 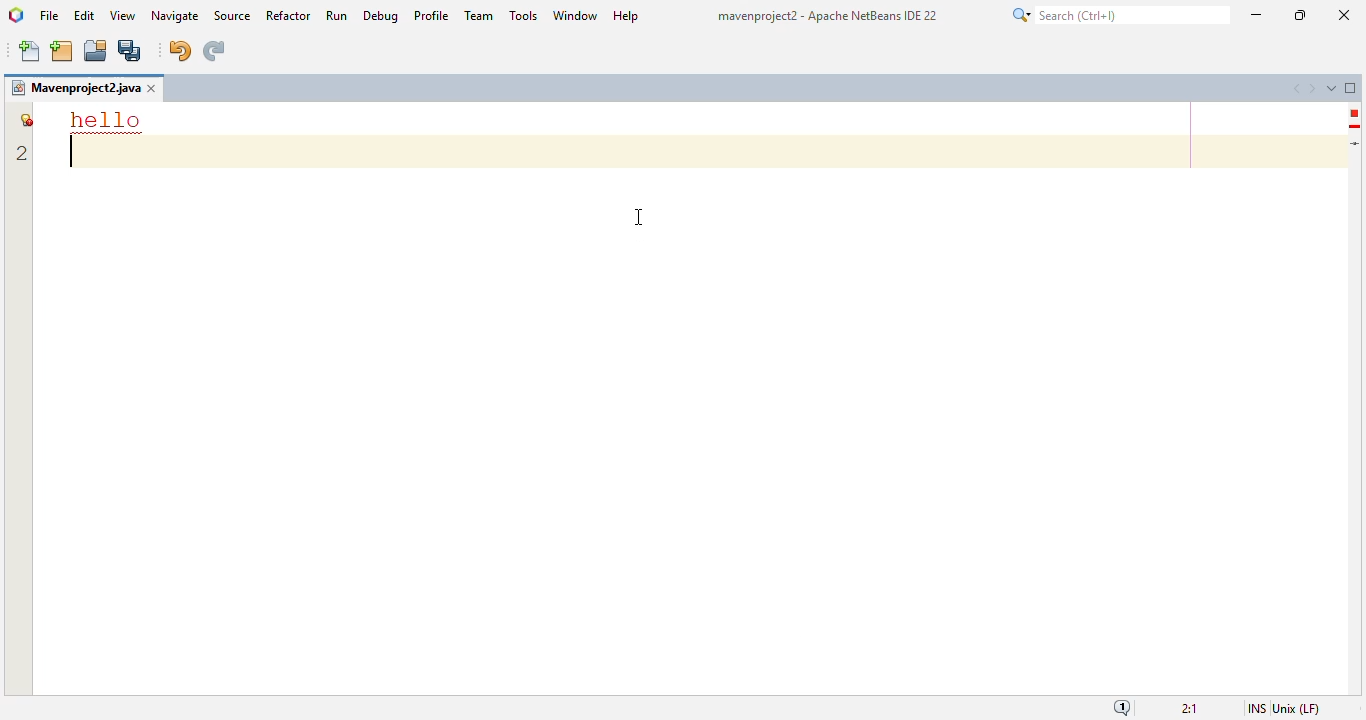 What do you see at coordinates (1356, 143) in the screenshot?
I see `current line` at bounding box center [1356, 143].